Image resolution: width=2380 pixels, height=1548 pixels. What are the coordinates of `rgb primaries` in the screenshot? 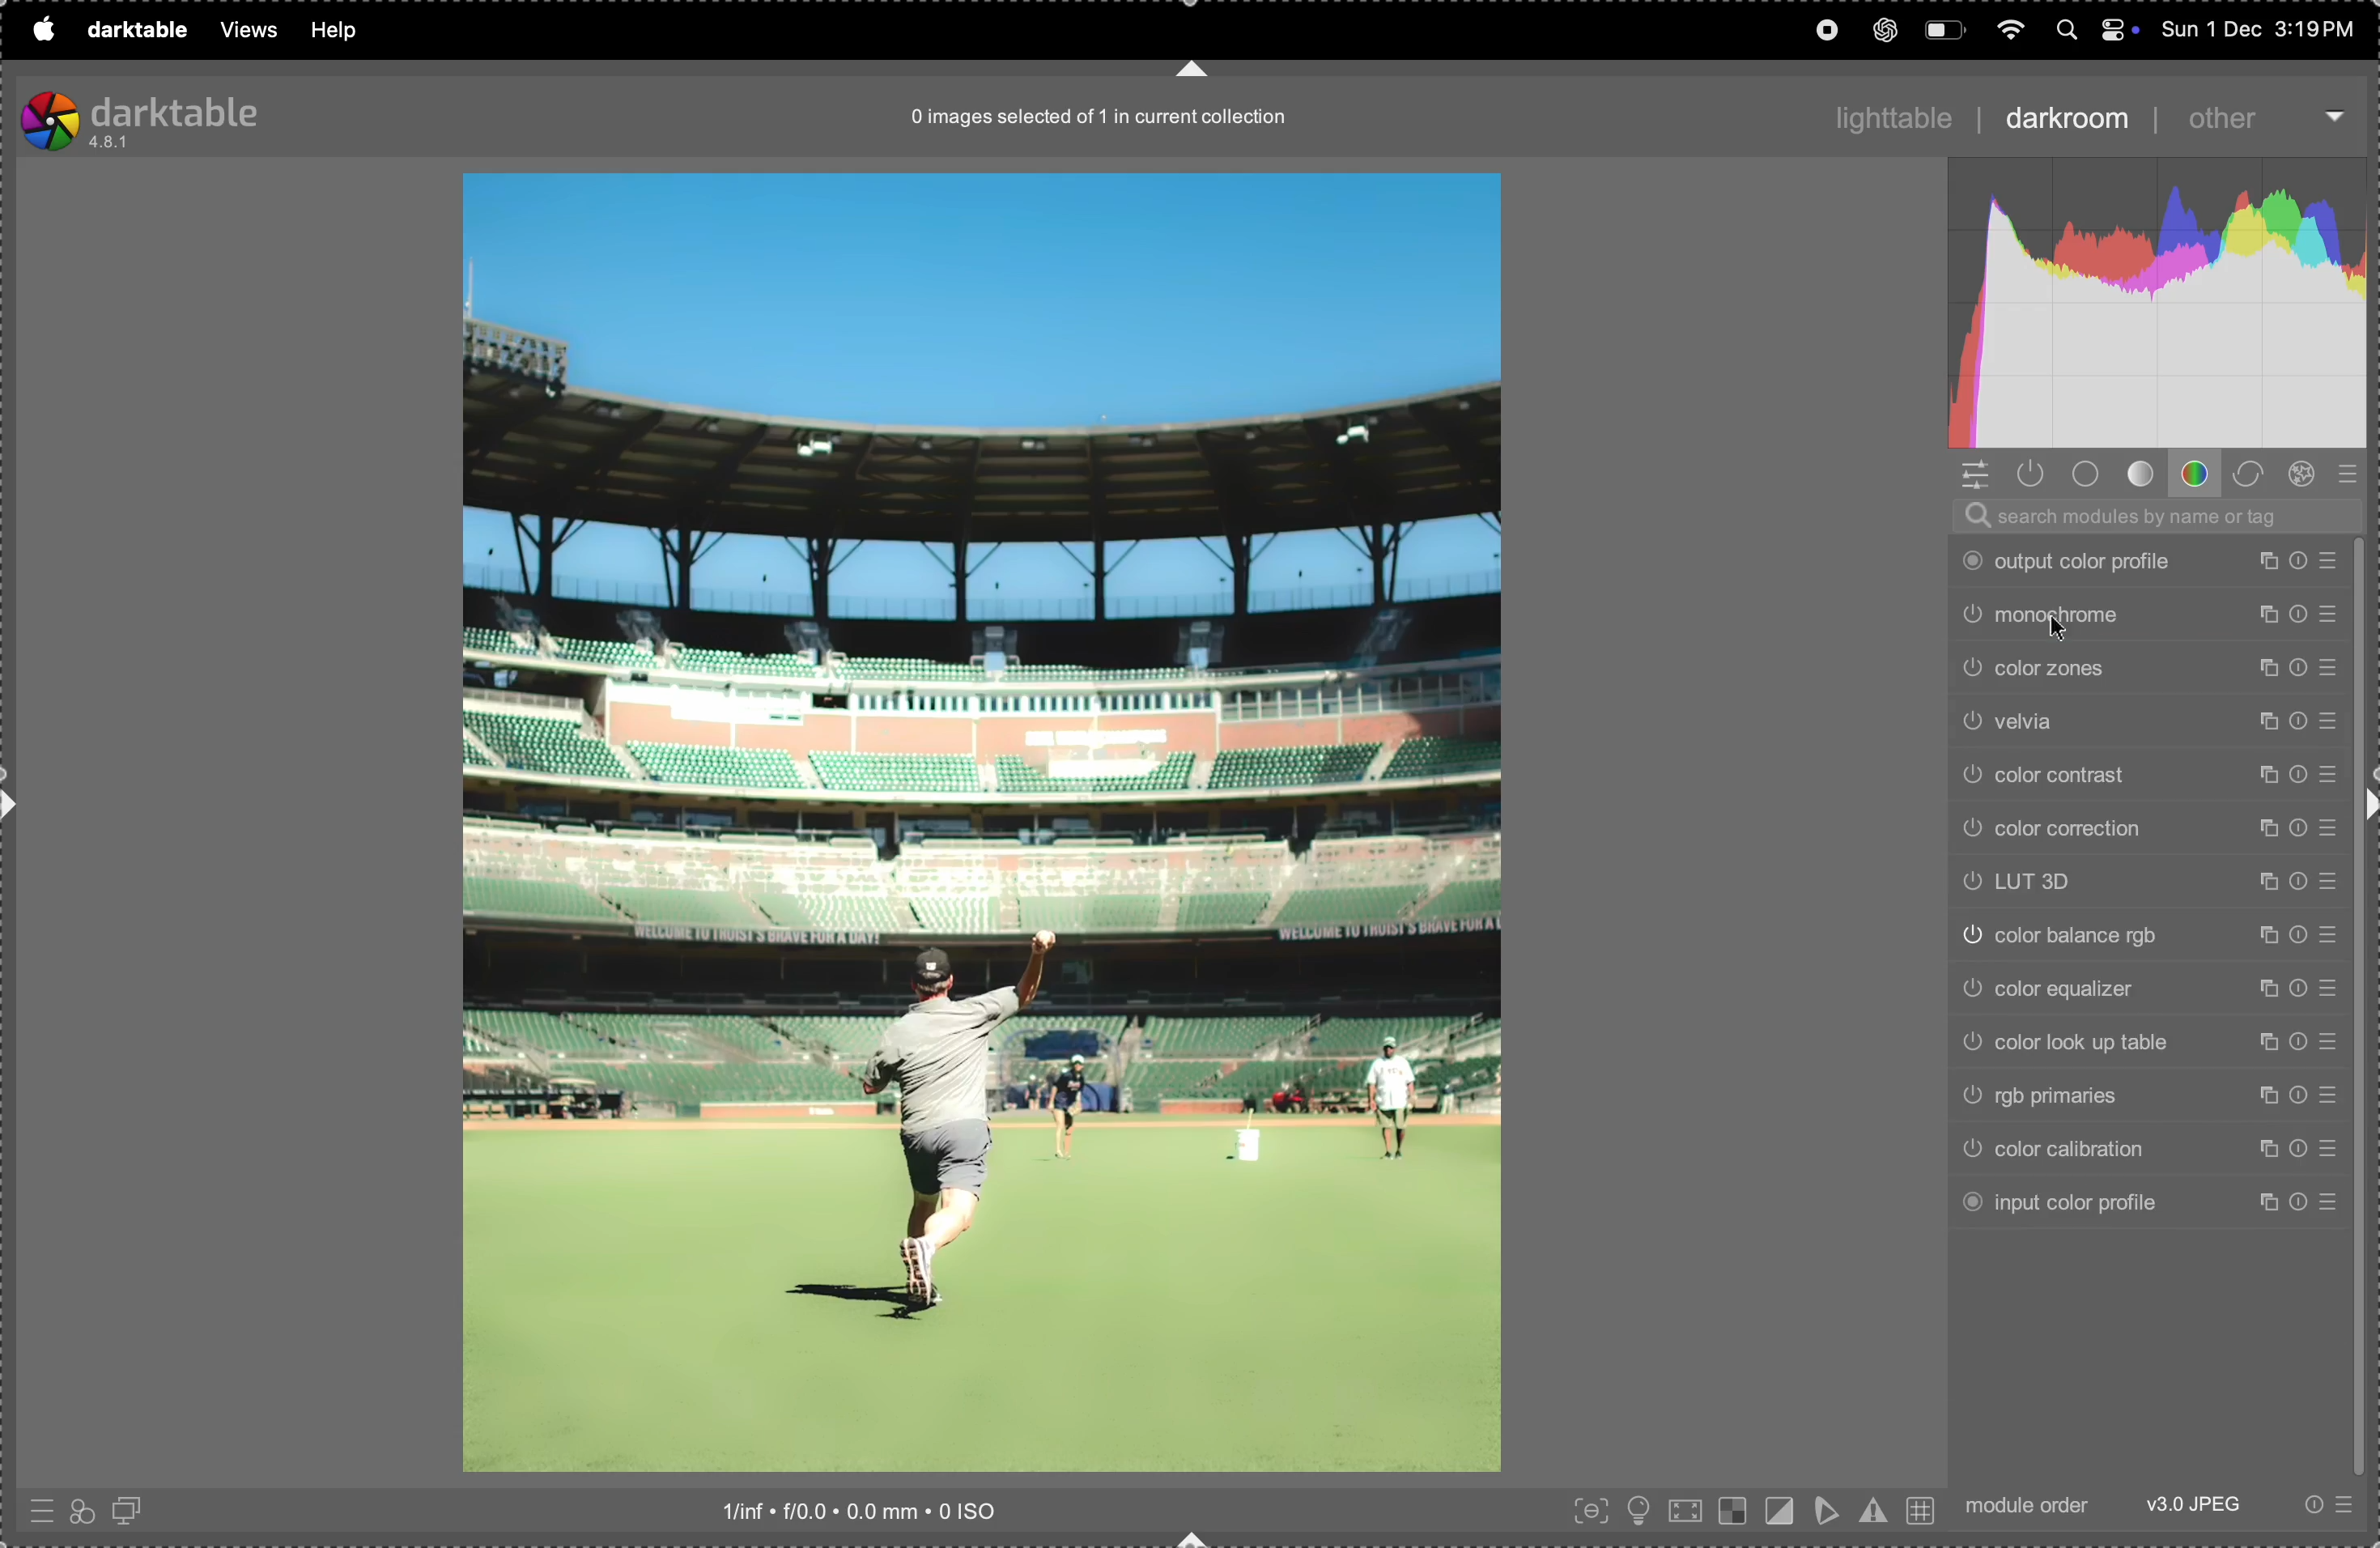 It's located at (2159, 1097).